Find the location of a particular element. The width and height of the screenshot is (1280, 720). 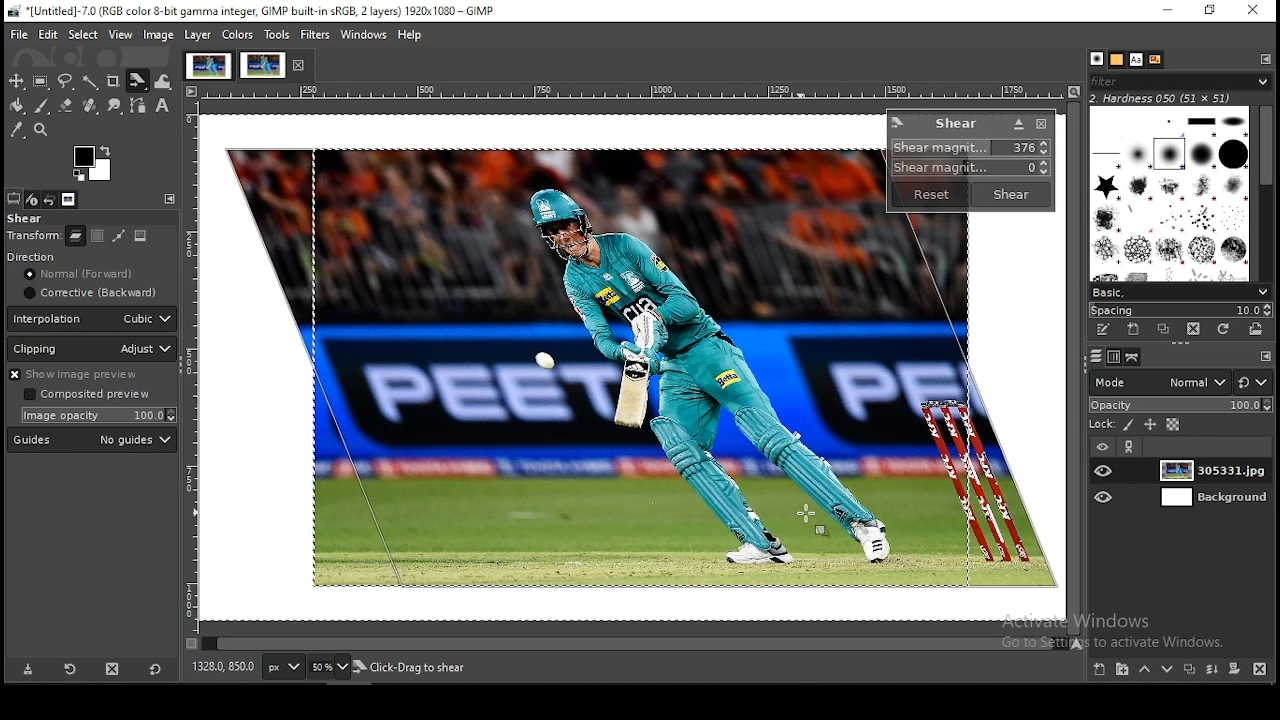

create a new brush is located at coordinates (1132, 329).